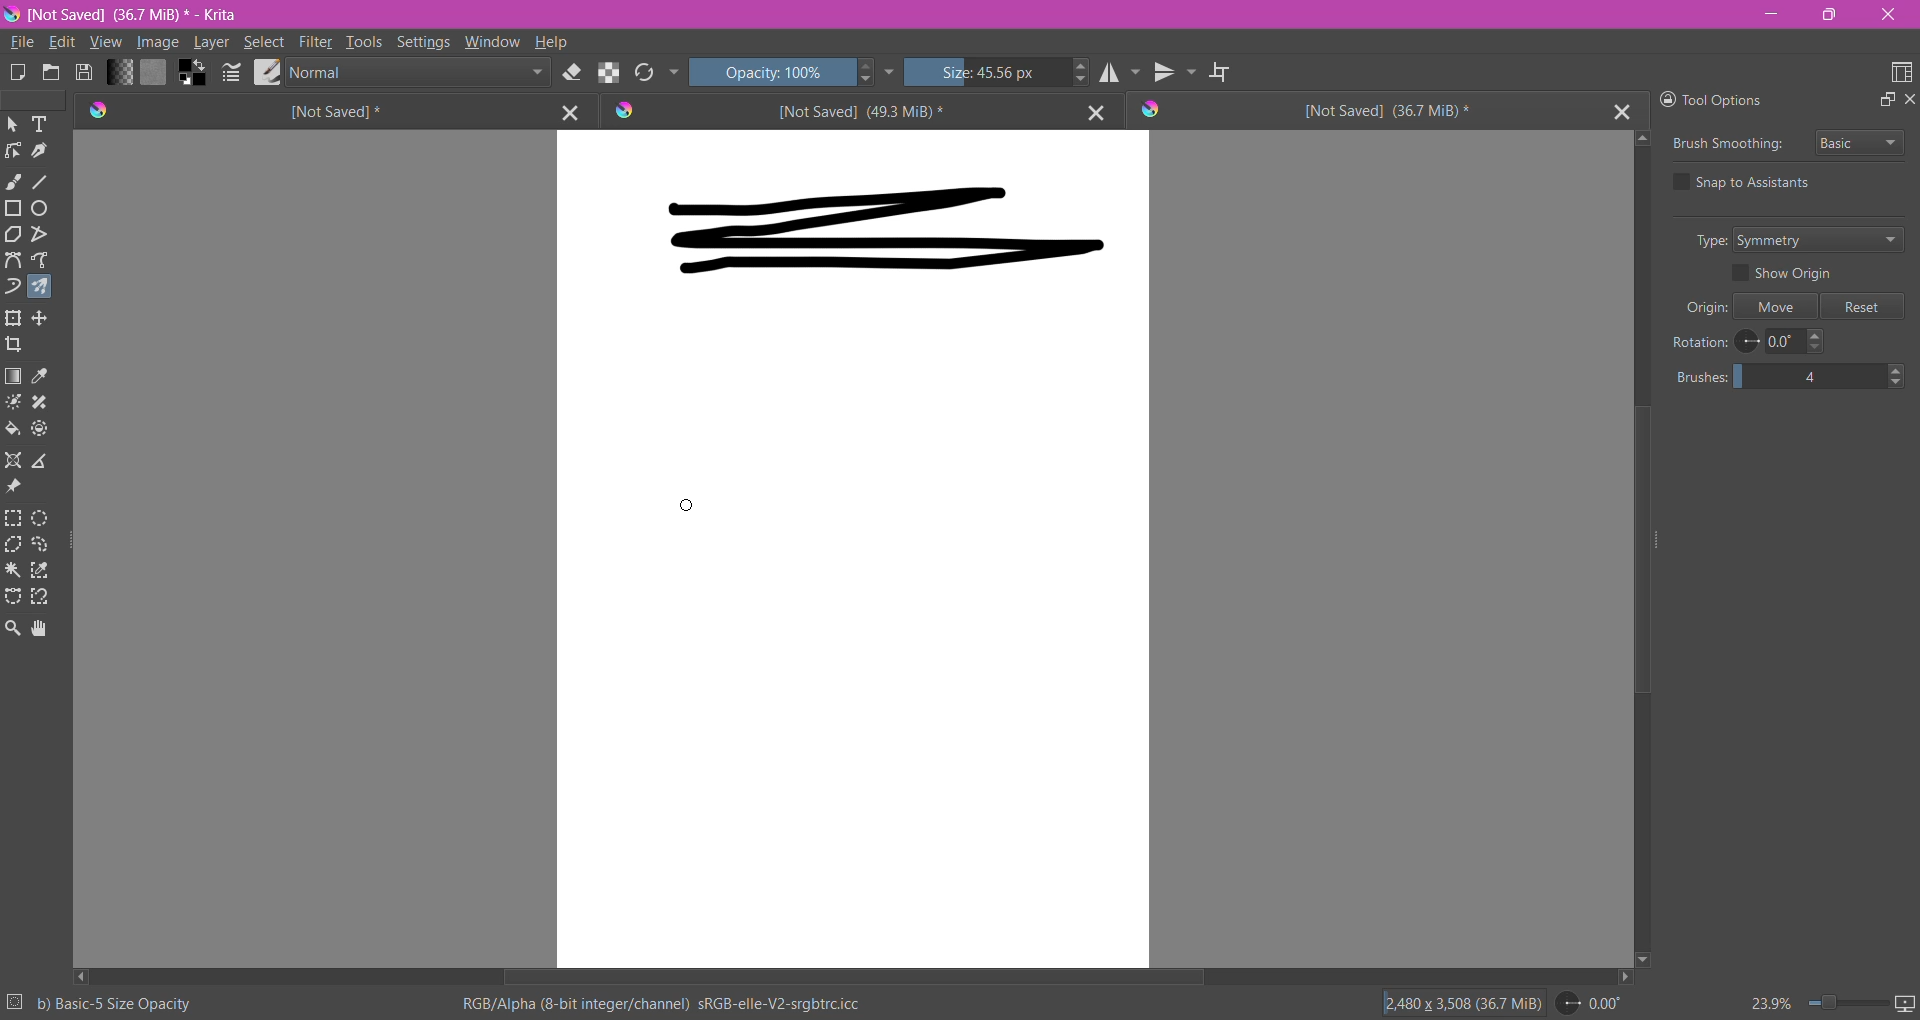 The height and width of the screenshot is (1020, 1920). What do you see at coordinates (37, 288) in the screenshot?
I see `Multi-brush Tool selected` at bounding box center [37, 288].